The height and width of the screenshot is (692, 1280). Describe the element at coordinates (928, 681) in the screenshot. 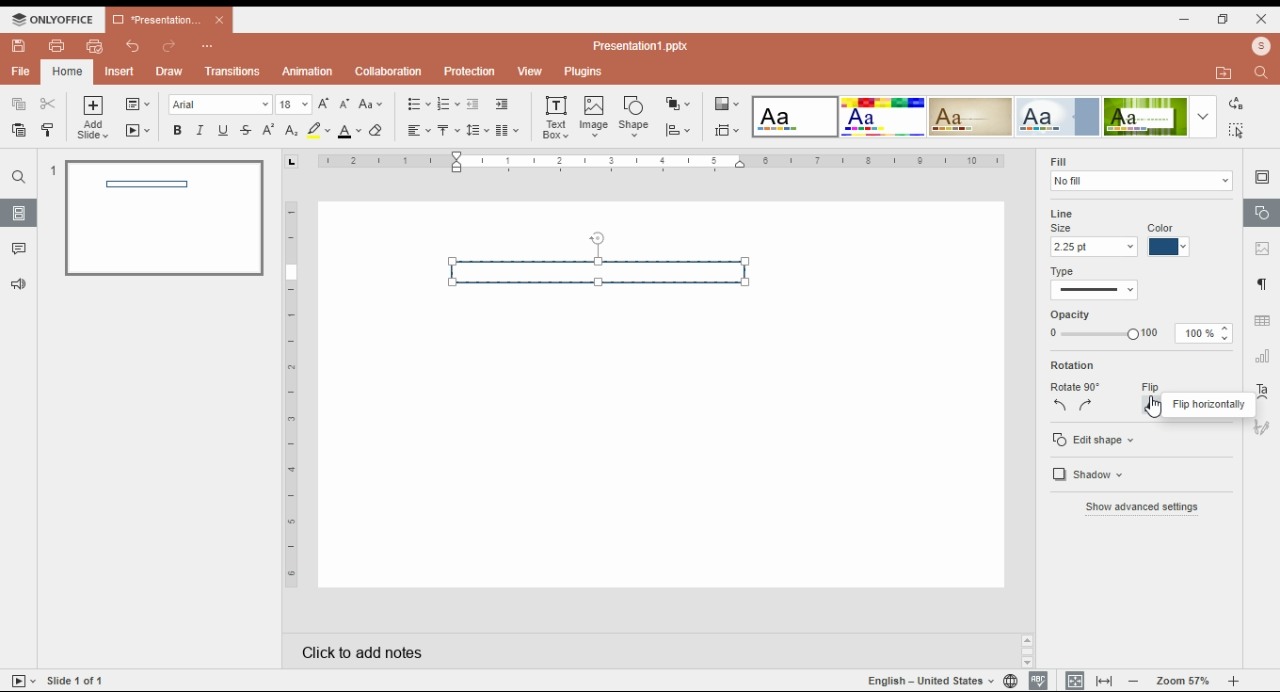

I see `language` at that location.